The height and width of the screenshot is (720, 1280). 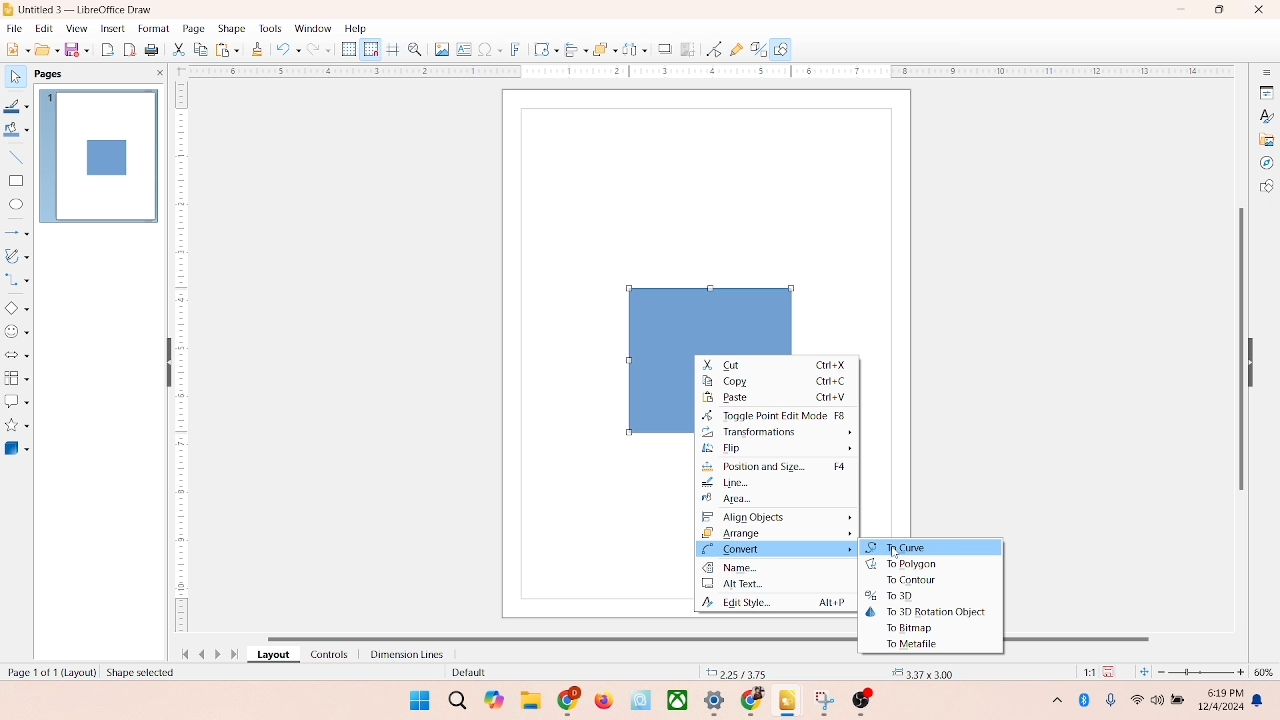 What do you see at coordinates (110, 48) in the screenshot?
I see `export` at bounding box center [110, 48].